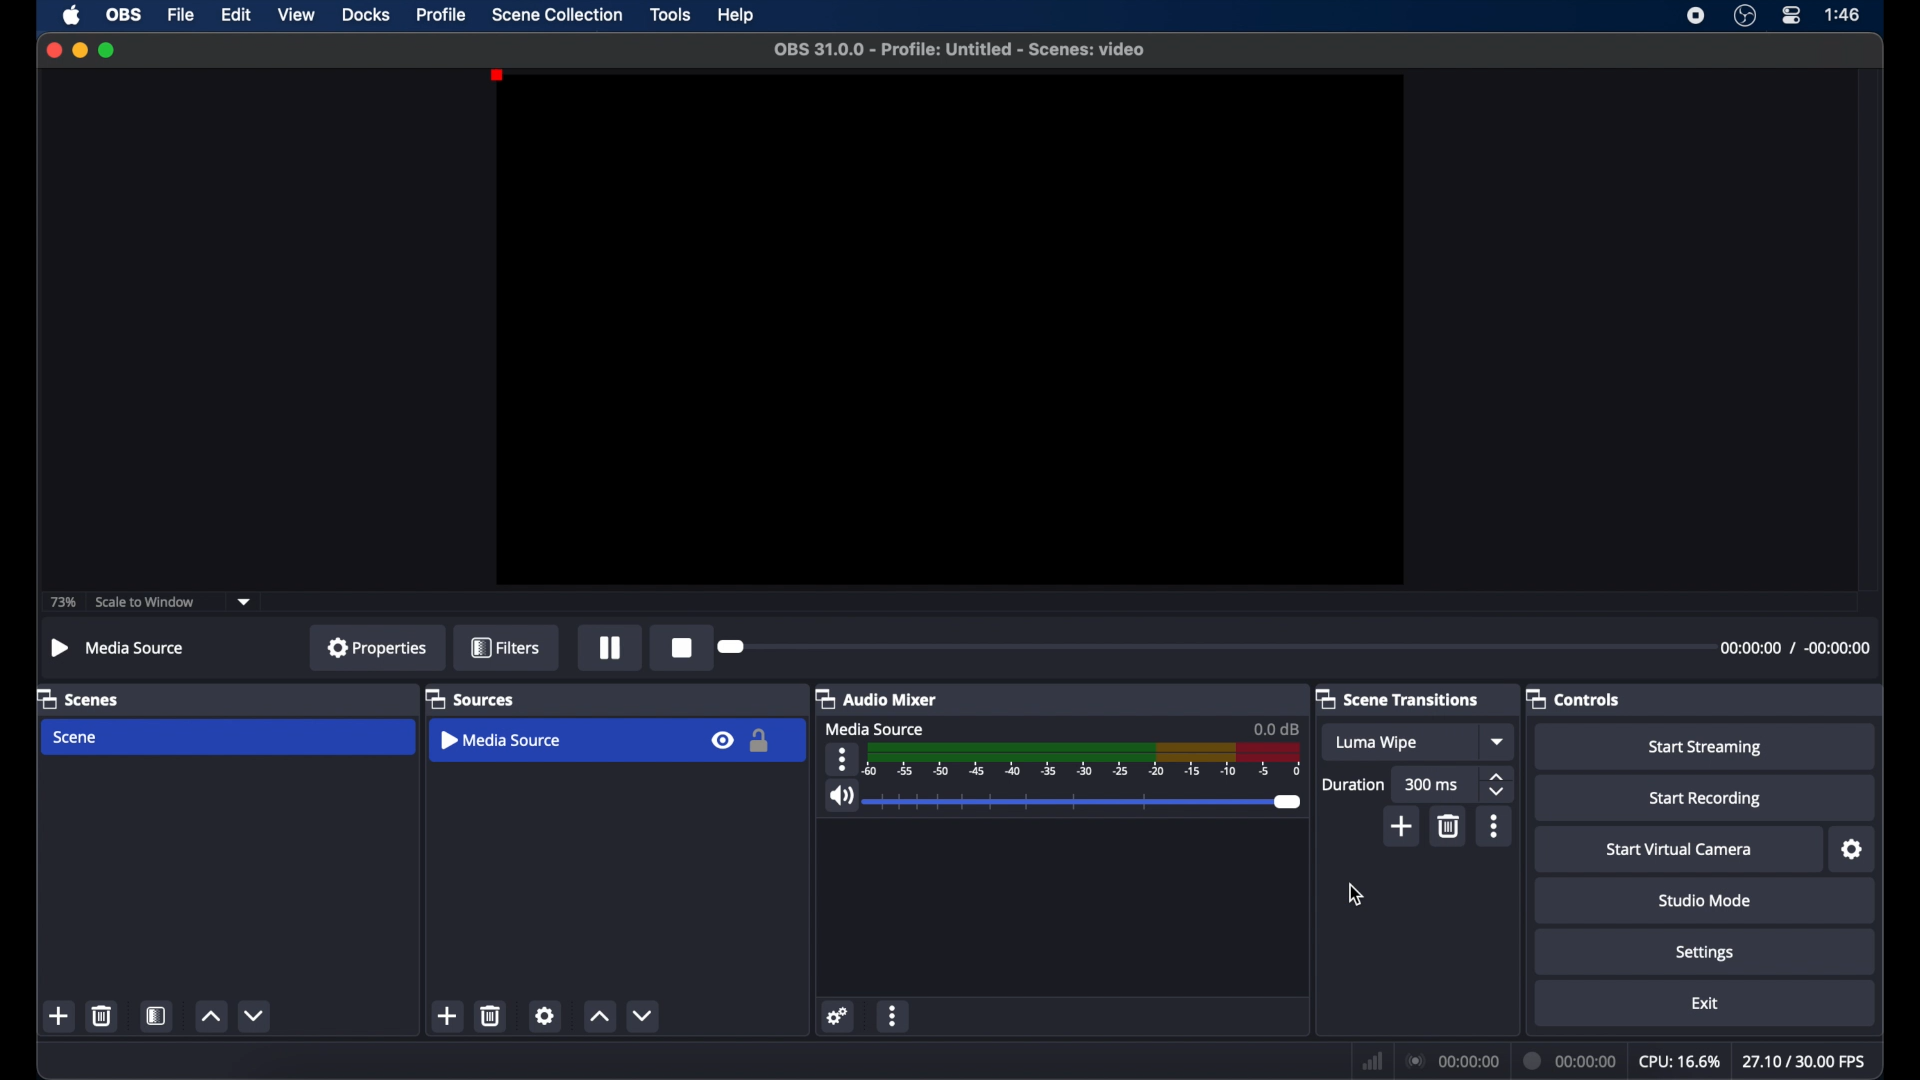 Image resolution: width=1920 pixels, height=1080 pixels. What do you see at coordinates (545, 1015) in the screenshot?
I see `settings` at bounding box center [545, 1015].